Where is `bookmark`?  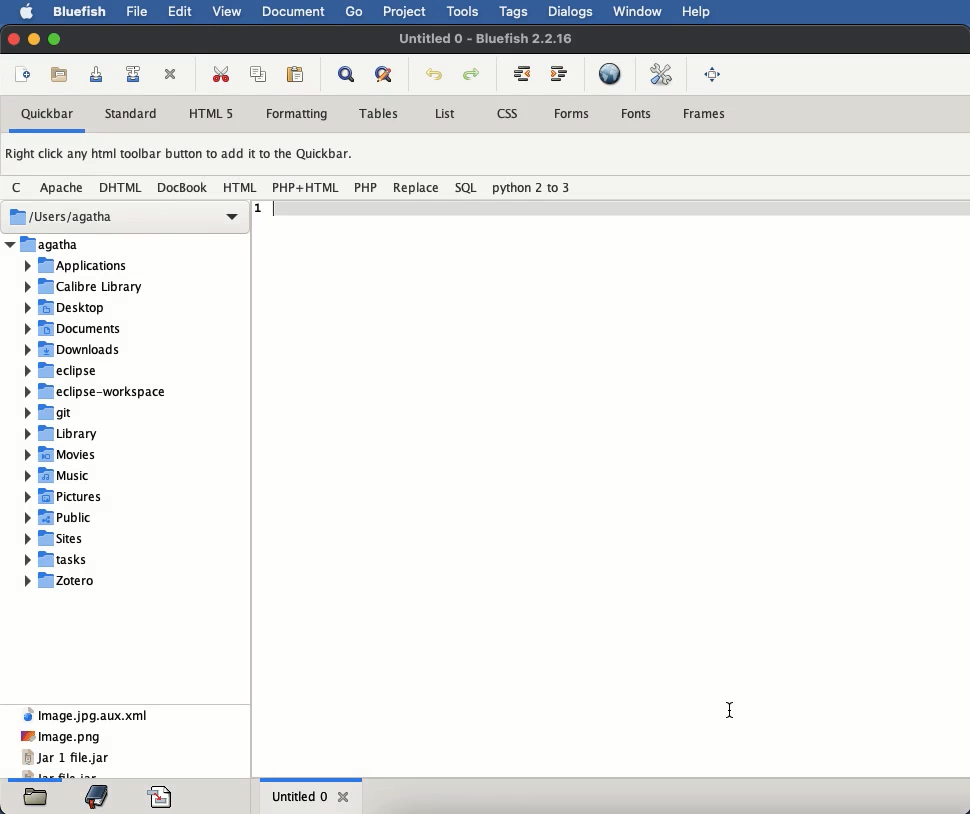 bookmark is located at coordinates (96, 796).